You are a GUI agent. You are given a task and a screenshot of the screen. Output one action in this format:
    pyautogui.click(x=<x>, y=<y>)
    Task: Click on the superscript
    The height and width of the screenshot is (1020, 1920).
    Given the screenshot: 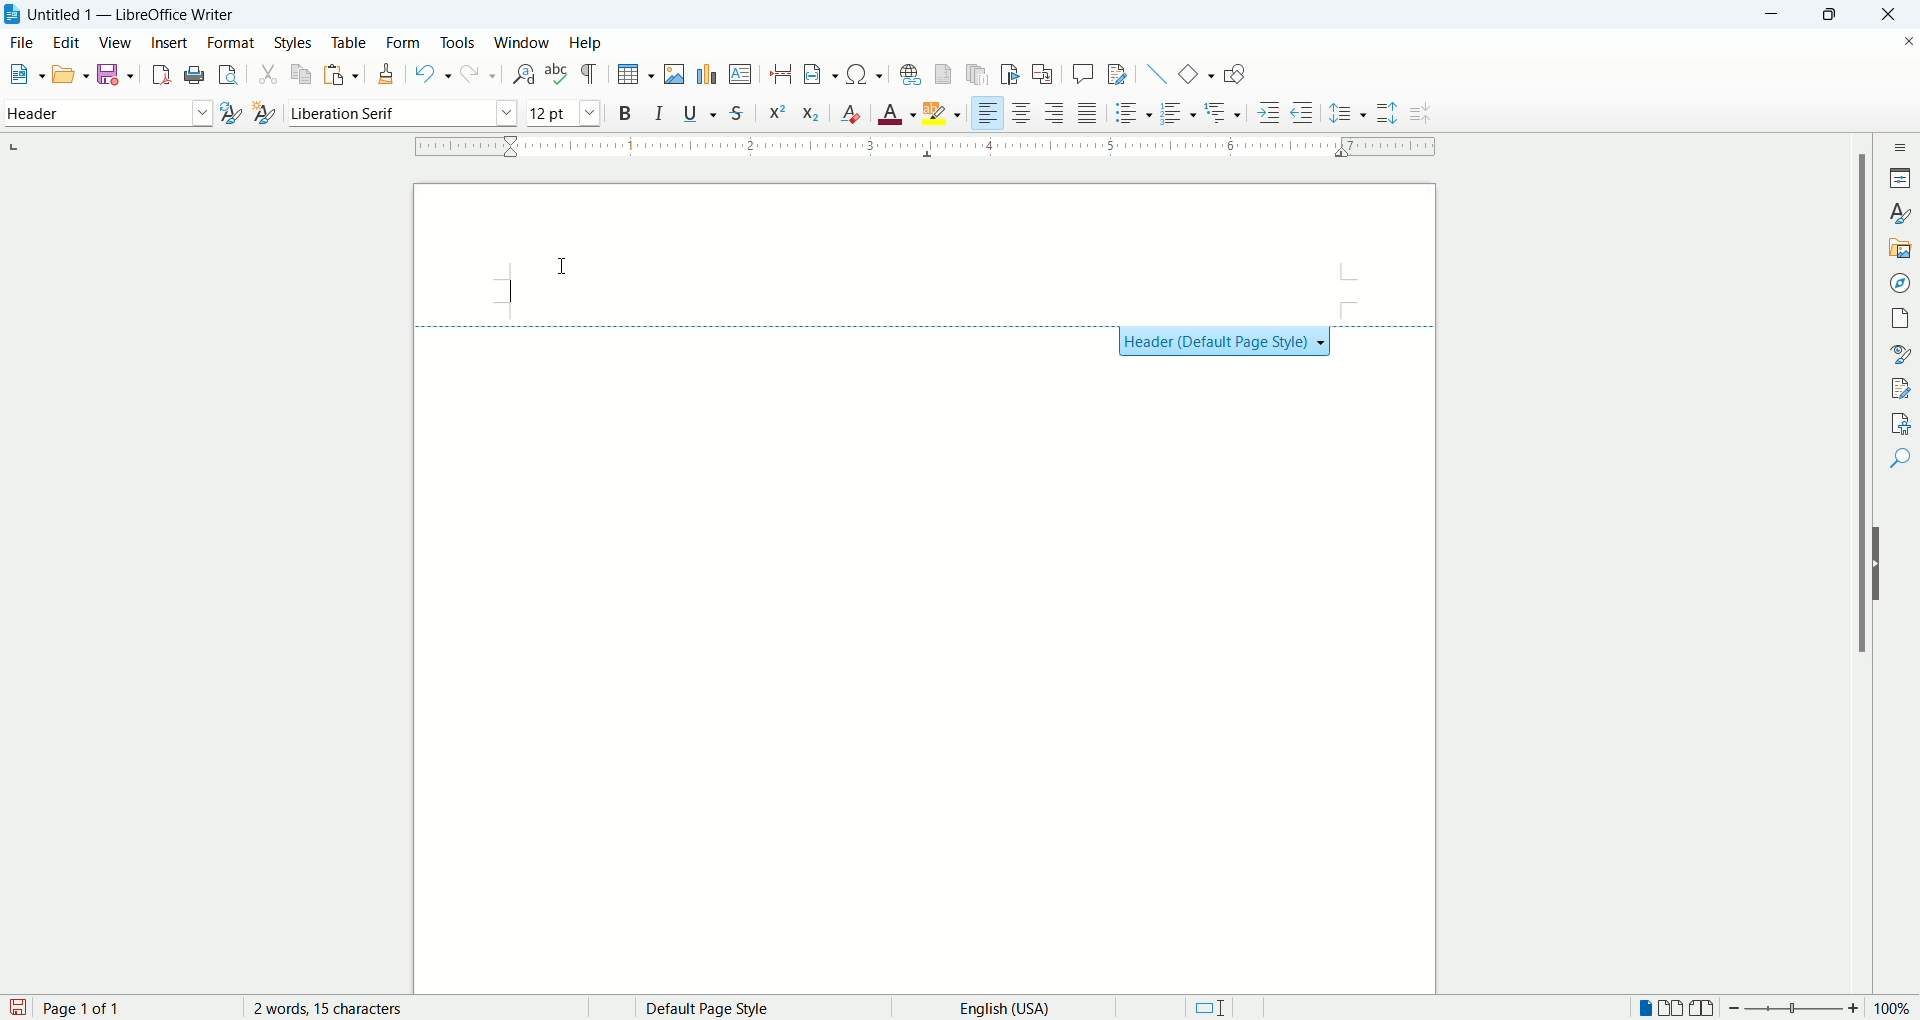 What is the action you would take?
    pyautogui.click(x=778, y=114)
    